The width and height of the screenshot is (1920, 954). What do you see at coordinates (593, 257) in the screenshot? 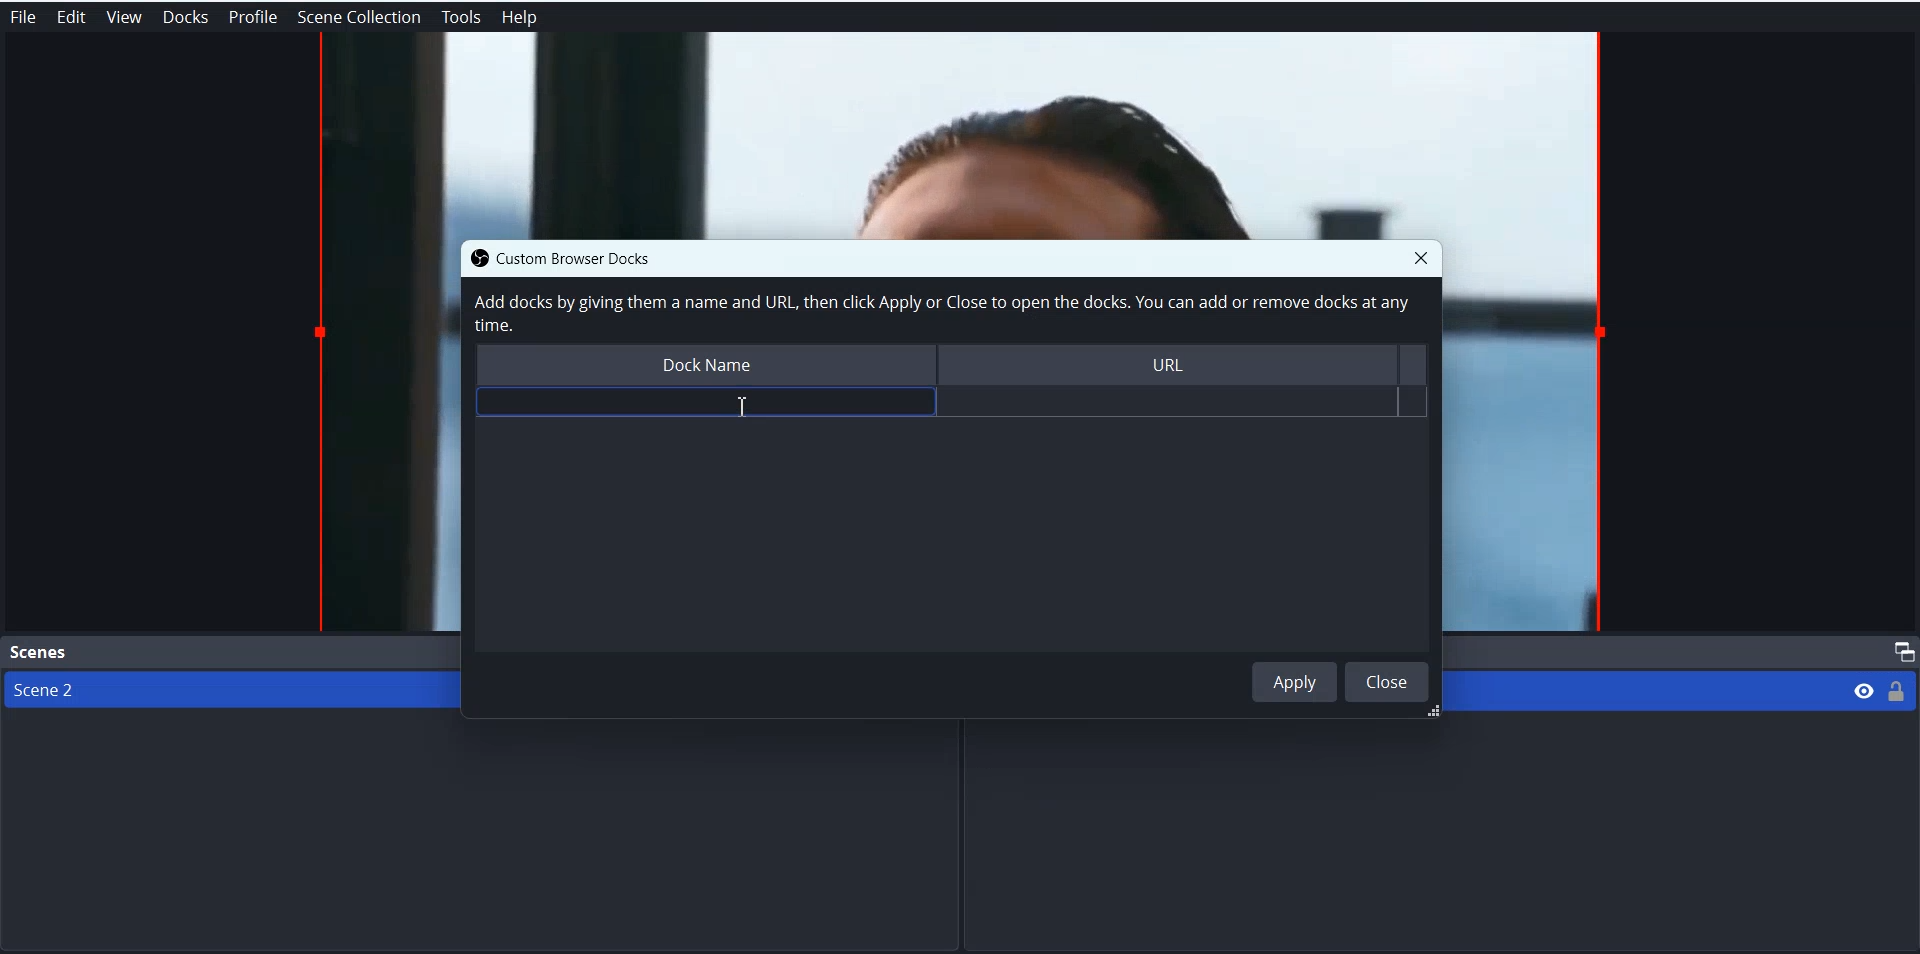
I see `Custom Browser Docks` at bounding box center [593, 257].